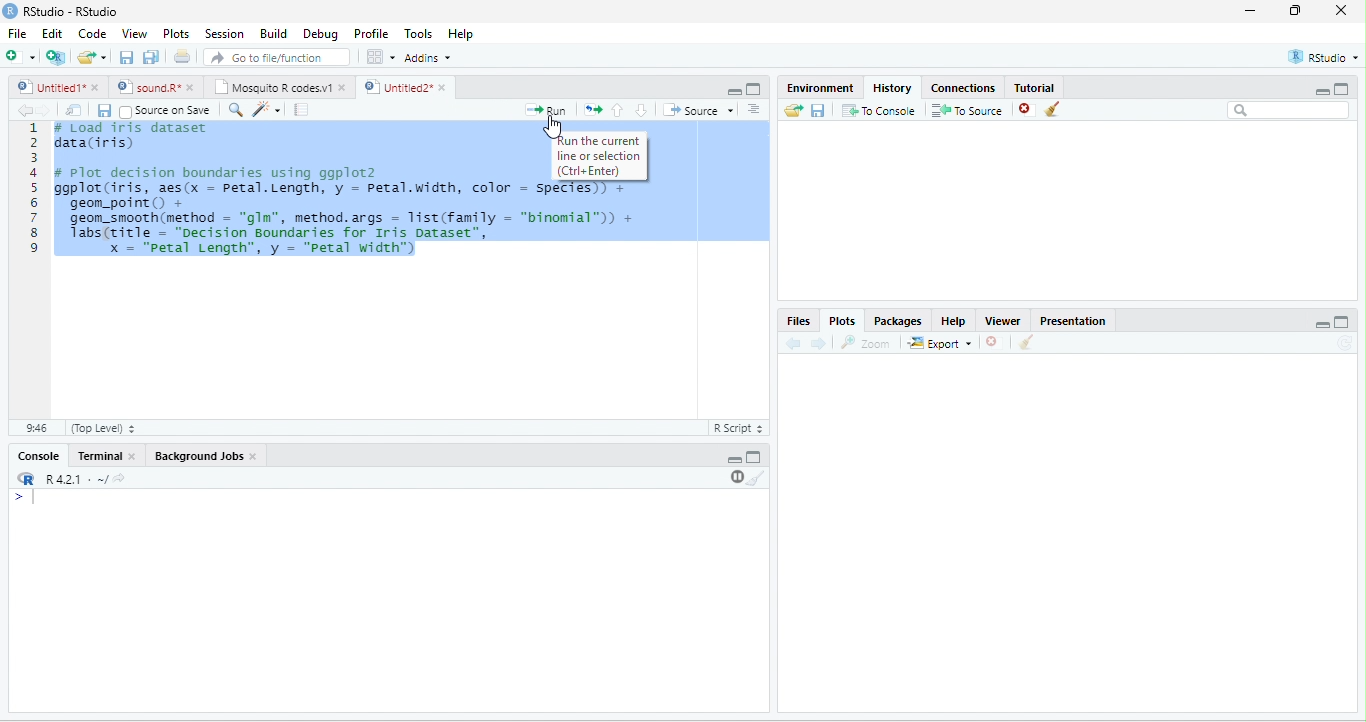  Describe the element at coordinates (463, 35) in the screenshot. I see `Help` at that location.